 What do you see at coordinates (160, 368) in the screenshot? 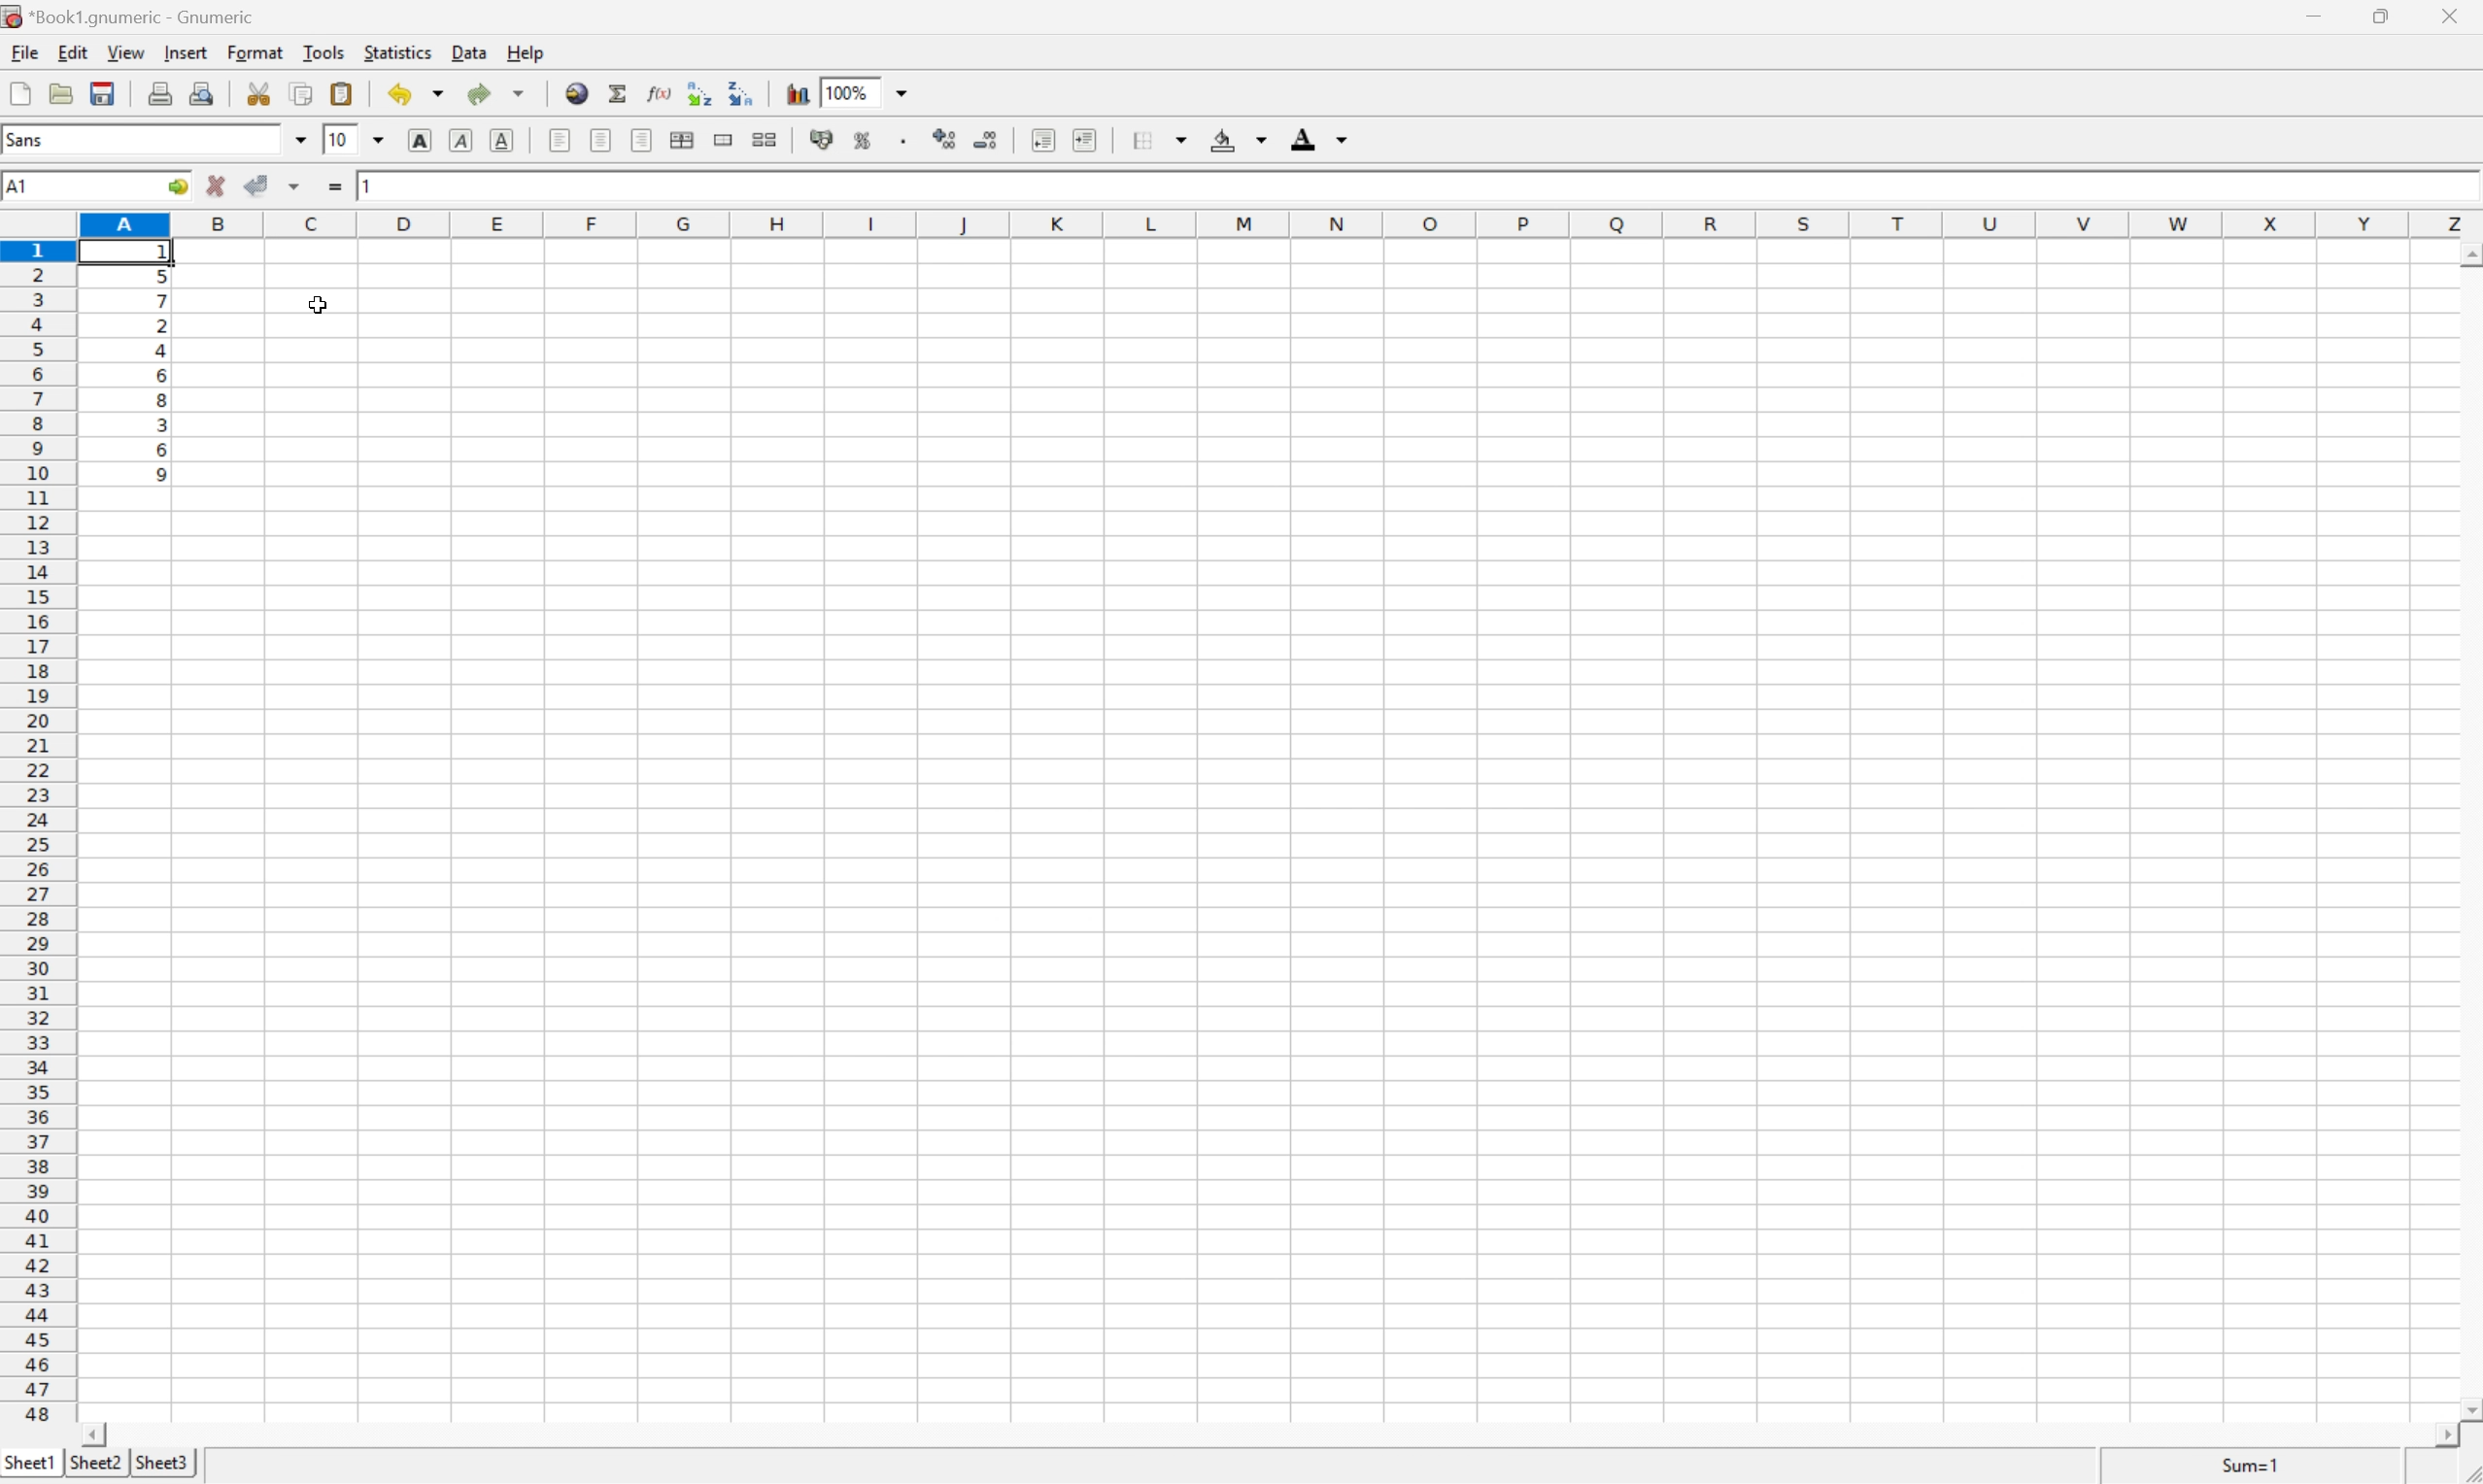
I see `random numbers` at bounding box center [160, 368].